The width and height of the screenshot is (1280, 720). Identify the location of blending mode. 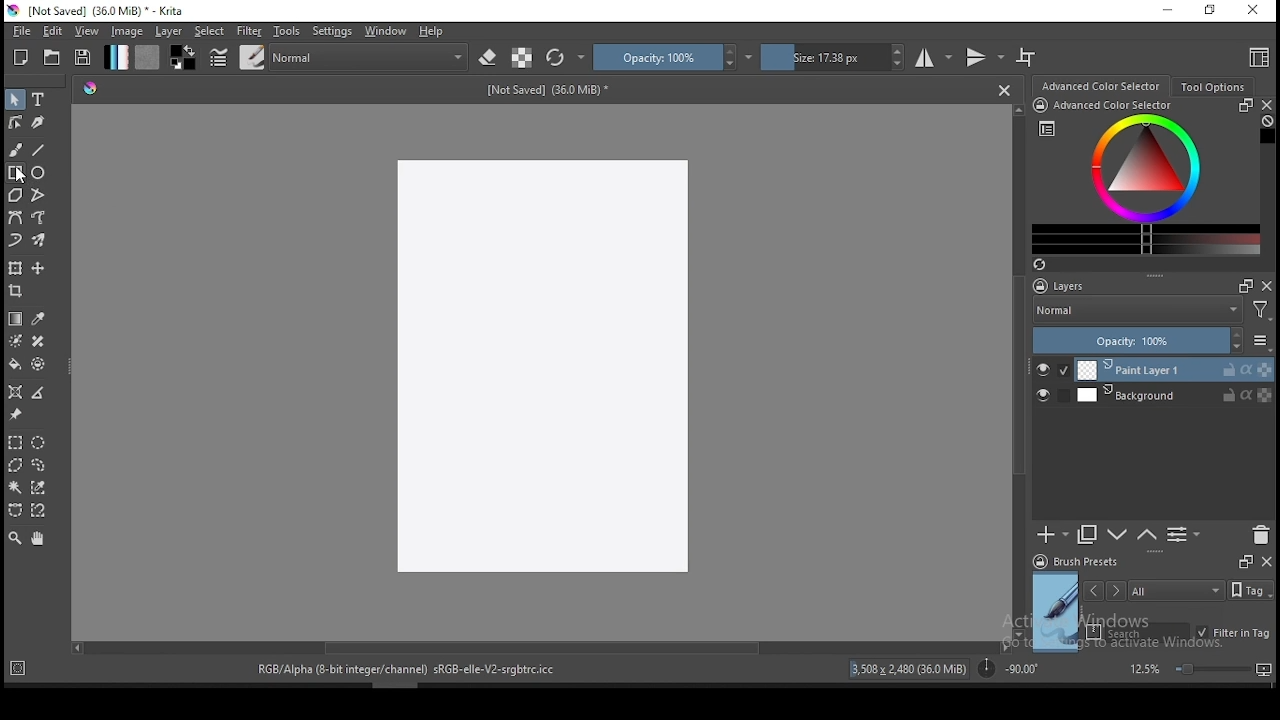
(1136, 312).